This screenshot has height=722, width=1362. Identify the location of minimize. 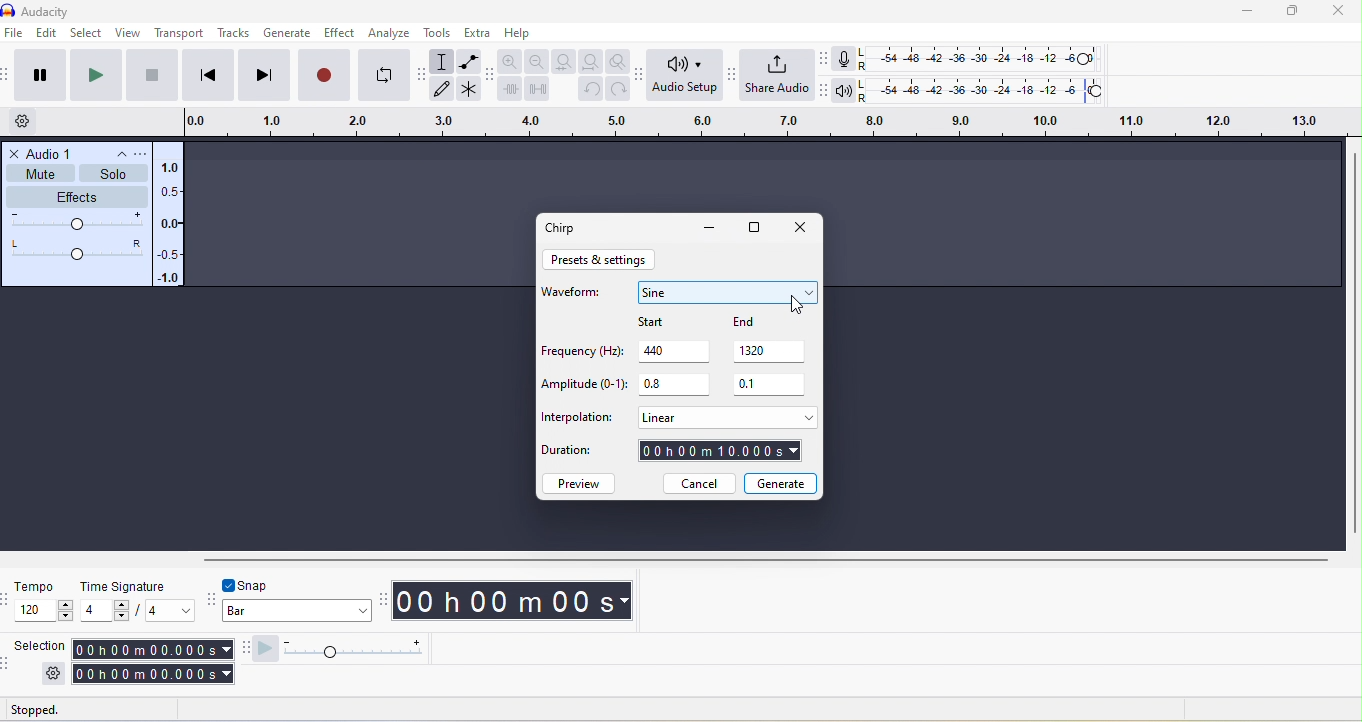
(709, 229).